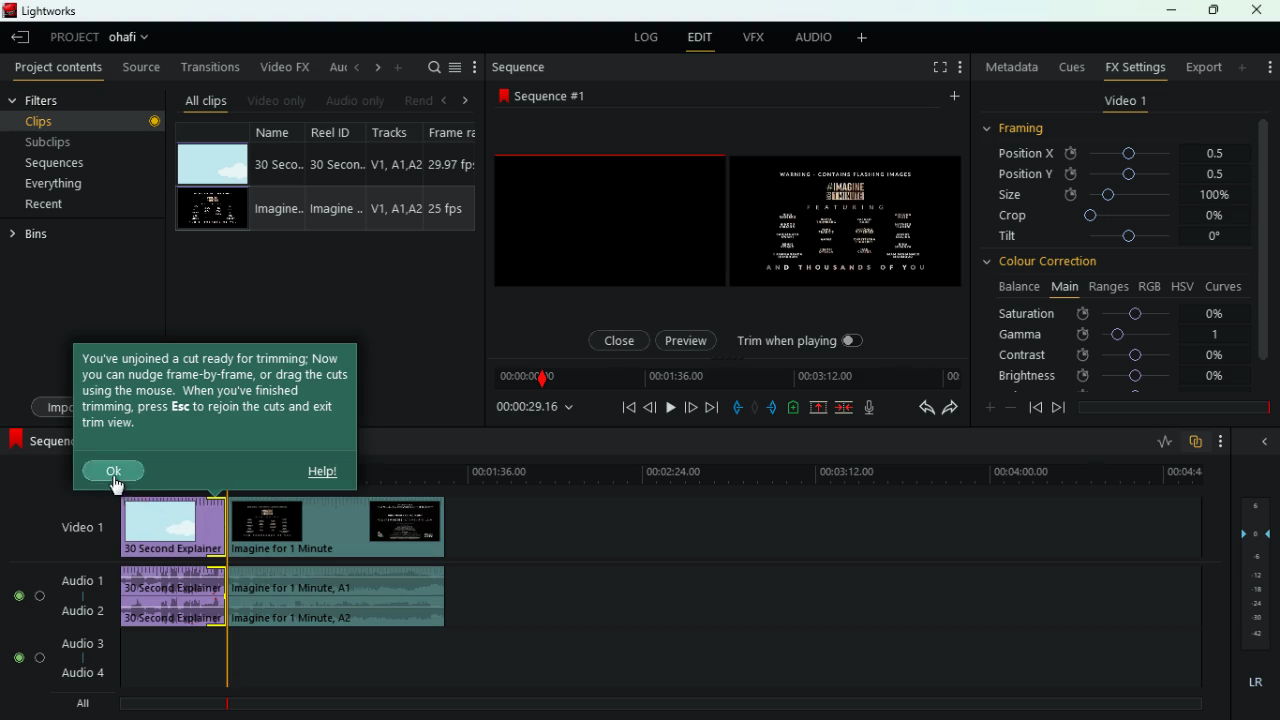 The height and width of the screenshot is (720, 1280). Describe the element at coordinates (87, 120) in the screenshot. I see `clips` at that location.